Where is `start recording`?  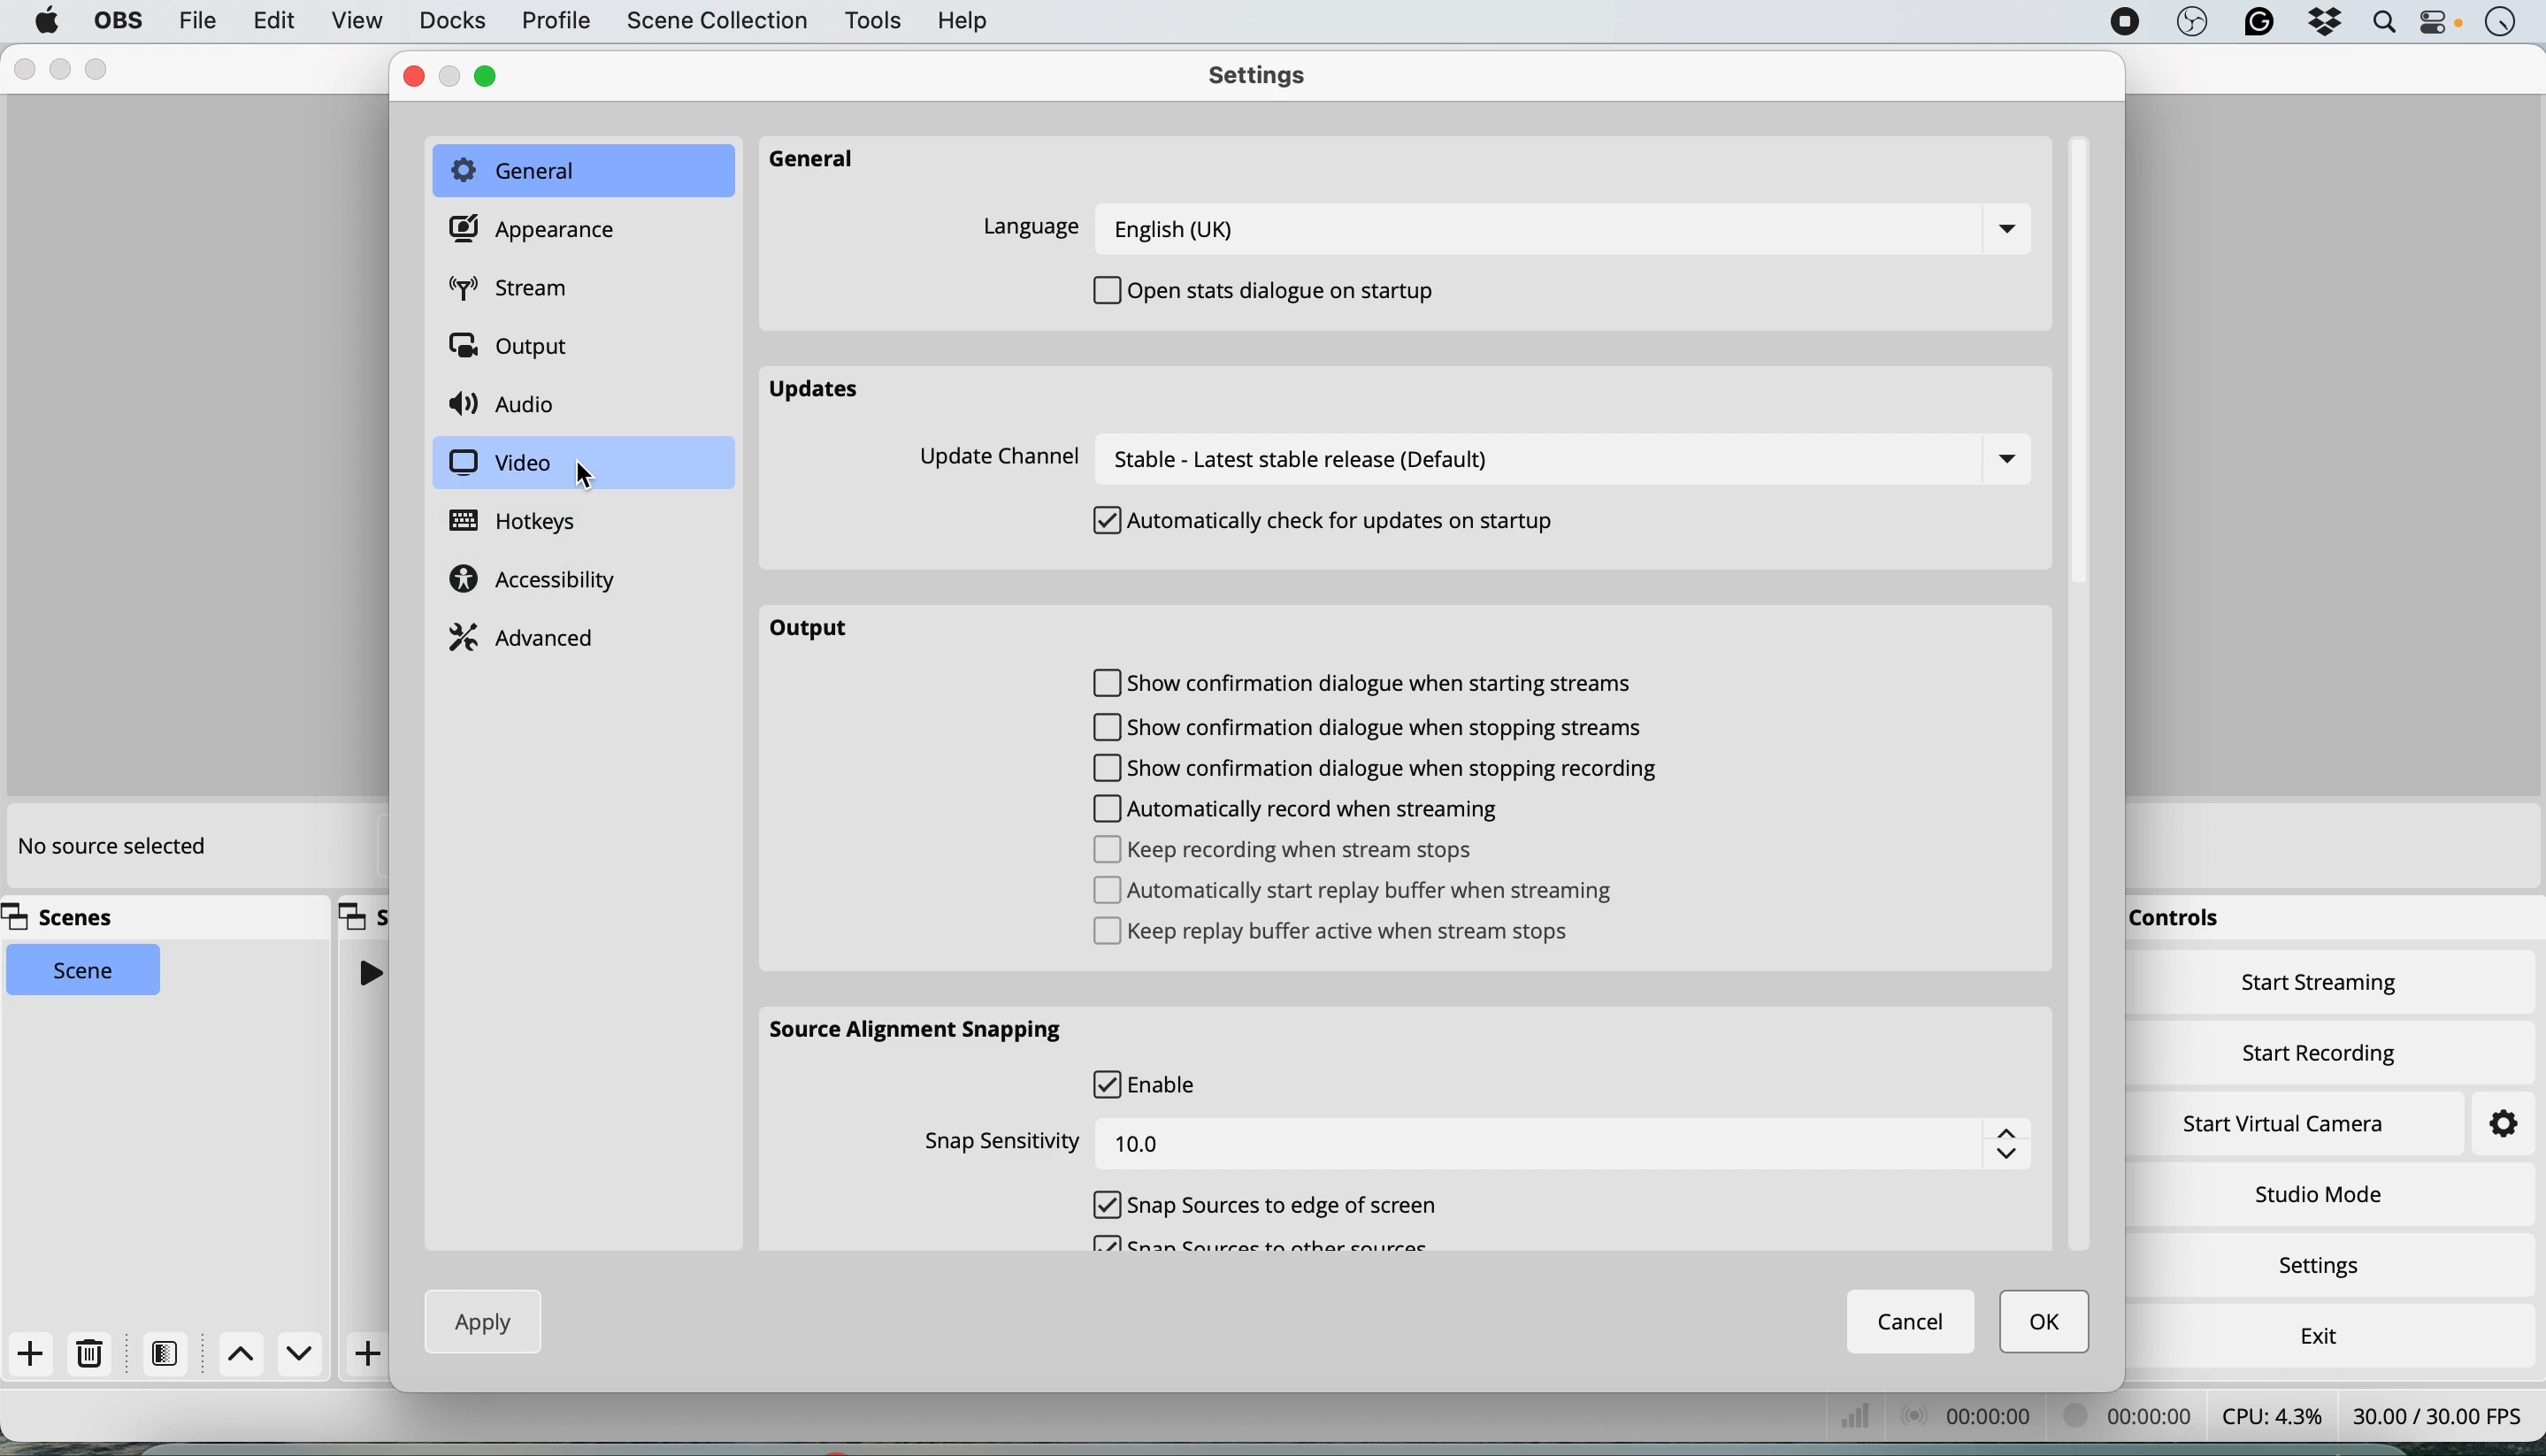 start recording is located at coordinates (2321, 1049).